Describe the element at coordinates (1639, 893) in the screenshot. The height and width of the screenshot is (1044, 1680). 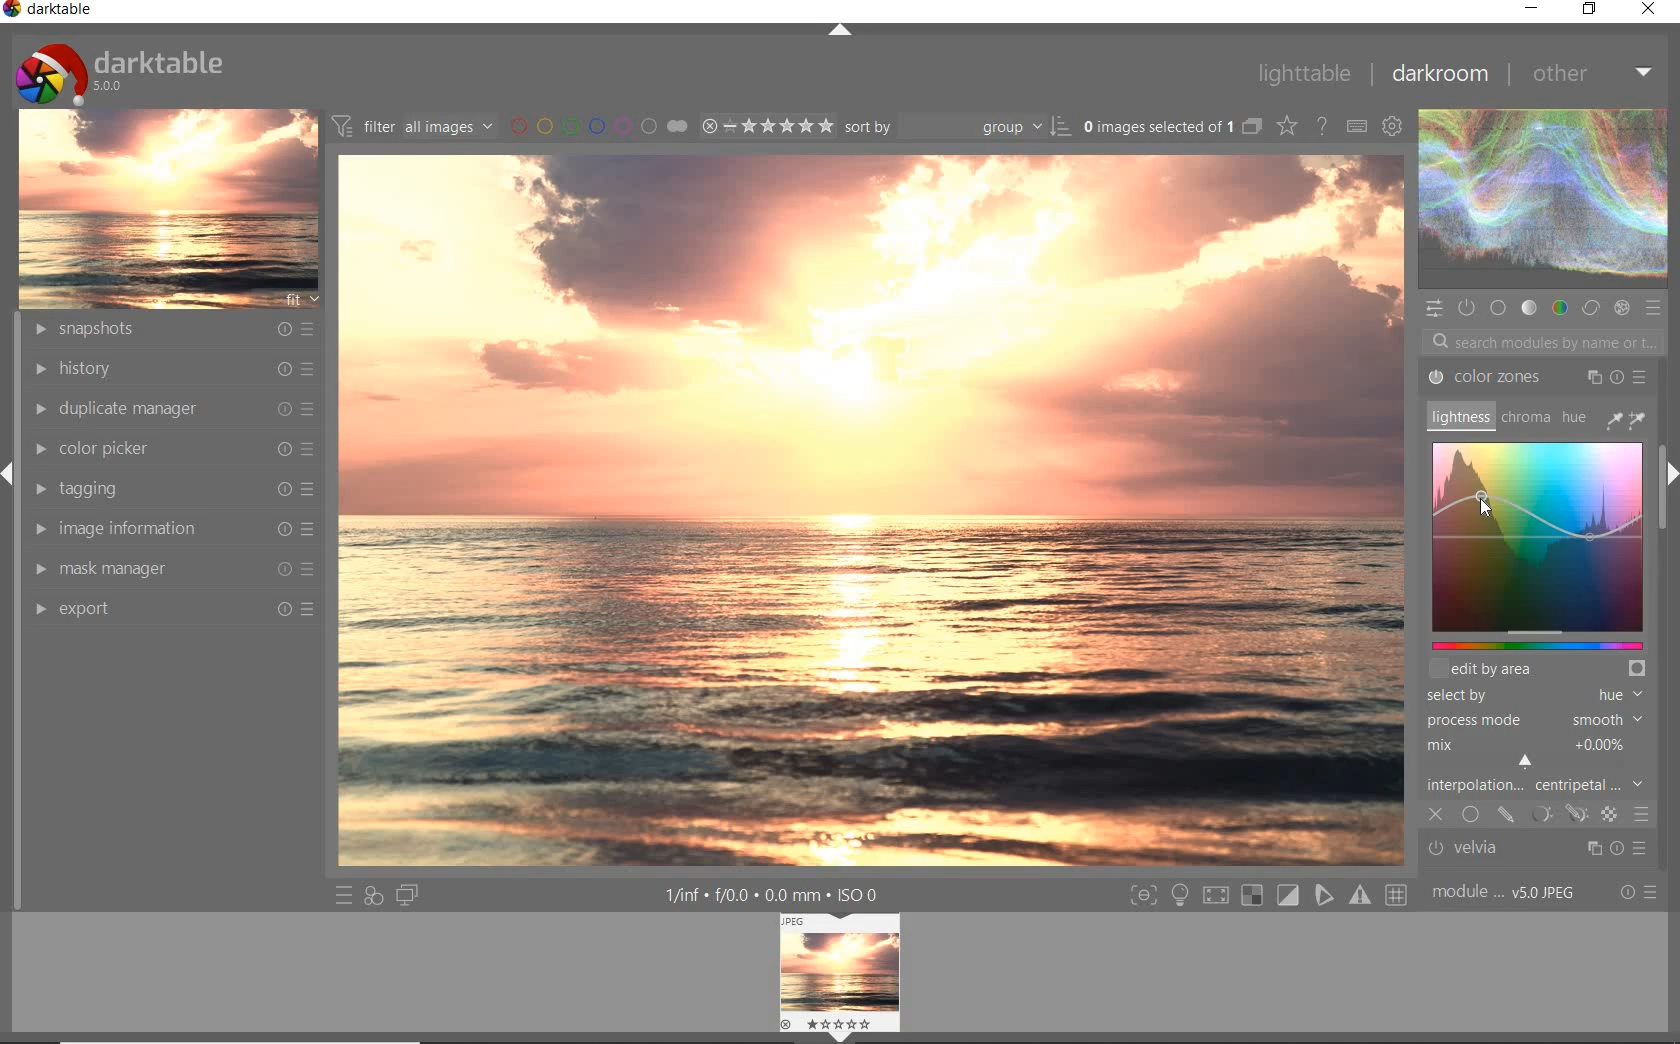
I see `RESET OR PRESET &PREFERENCE` at that location.